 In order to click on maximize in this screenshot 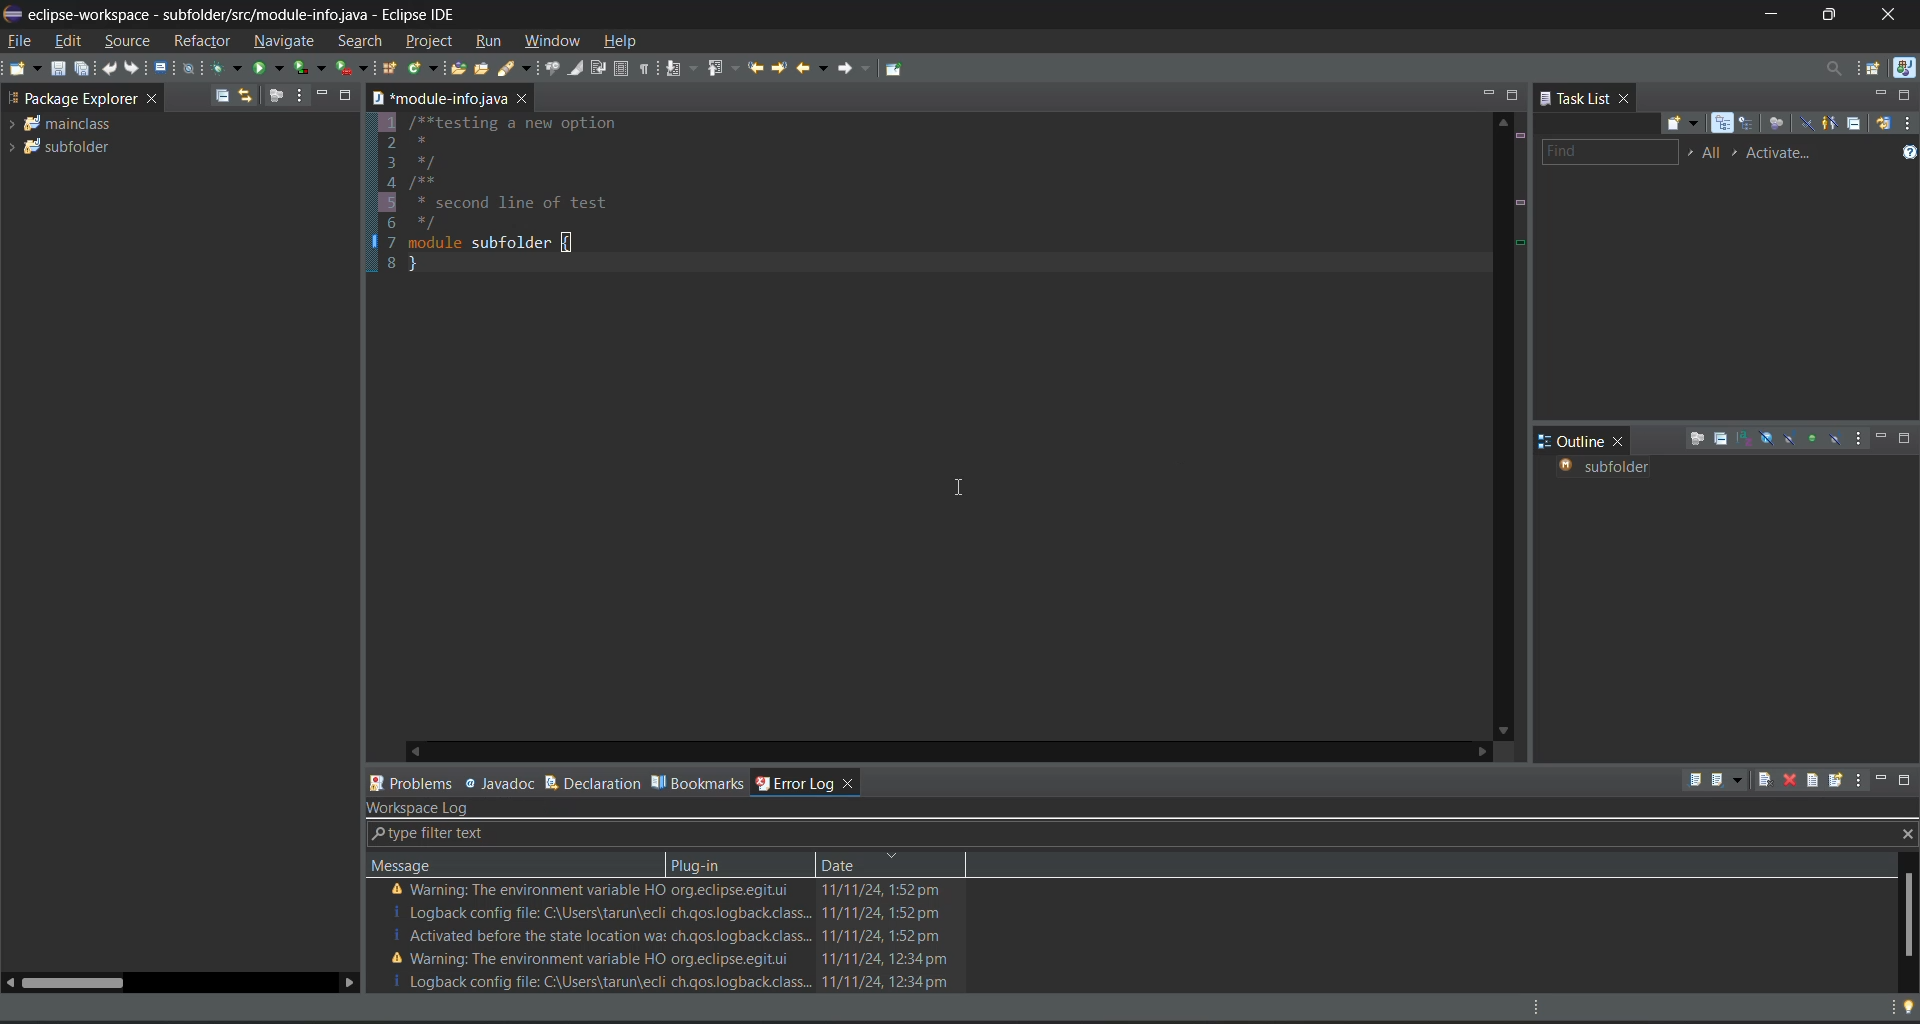, I will do `click(1905, 780)`.